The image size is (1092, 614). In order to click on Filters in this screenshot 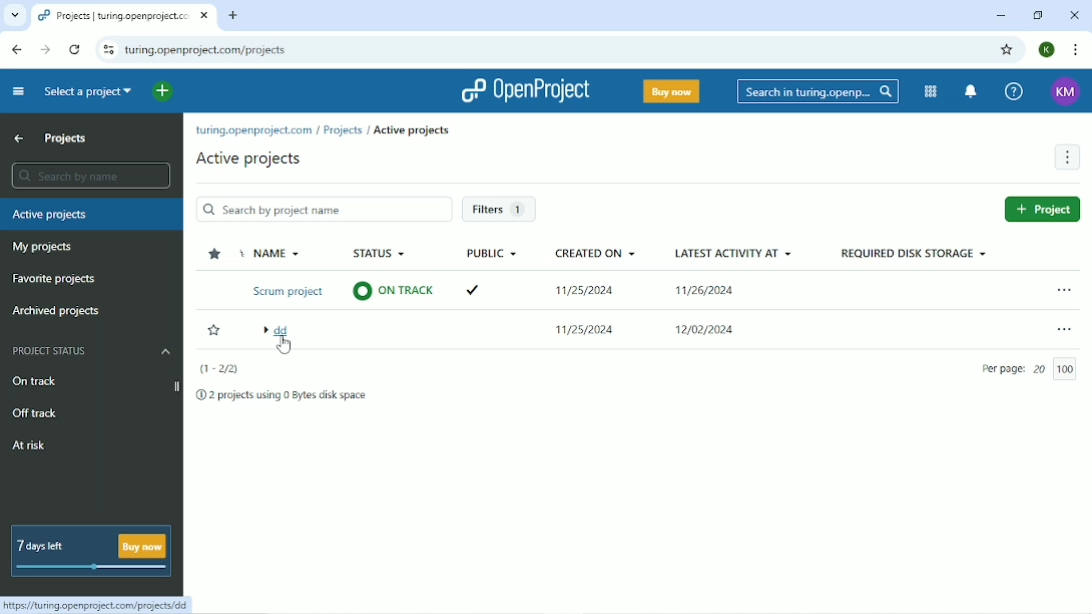, I will do `click(501, 209)`.